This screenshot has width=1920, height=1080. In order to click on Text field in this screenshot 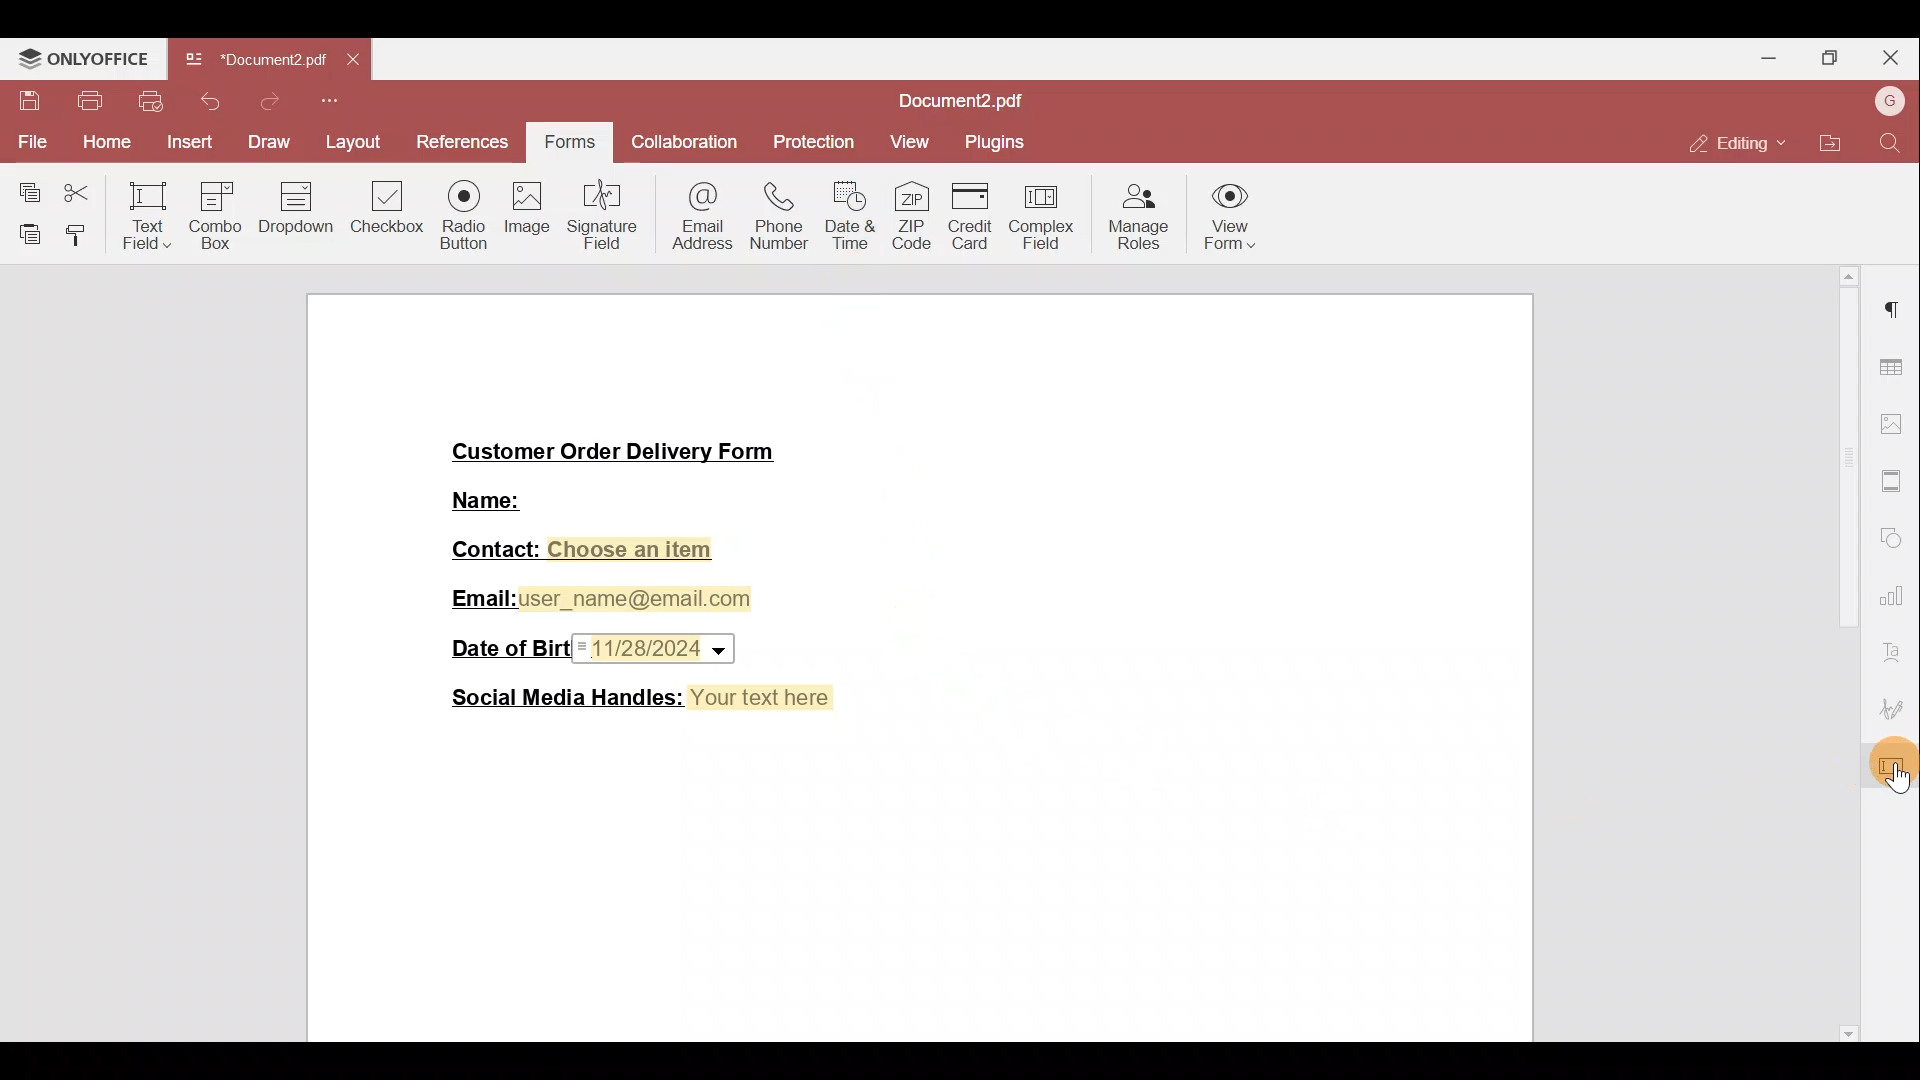, I will do `click(145, 215)`.